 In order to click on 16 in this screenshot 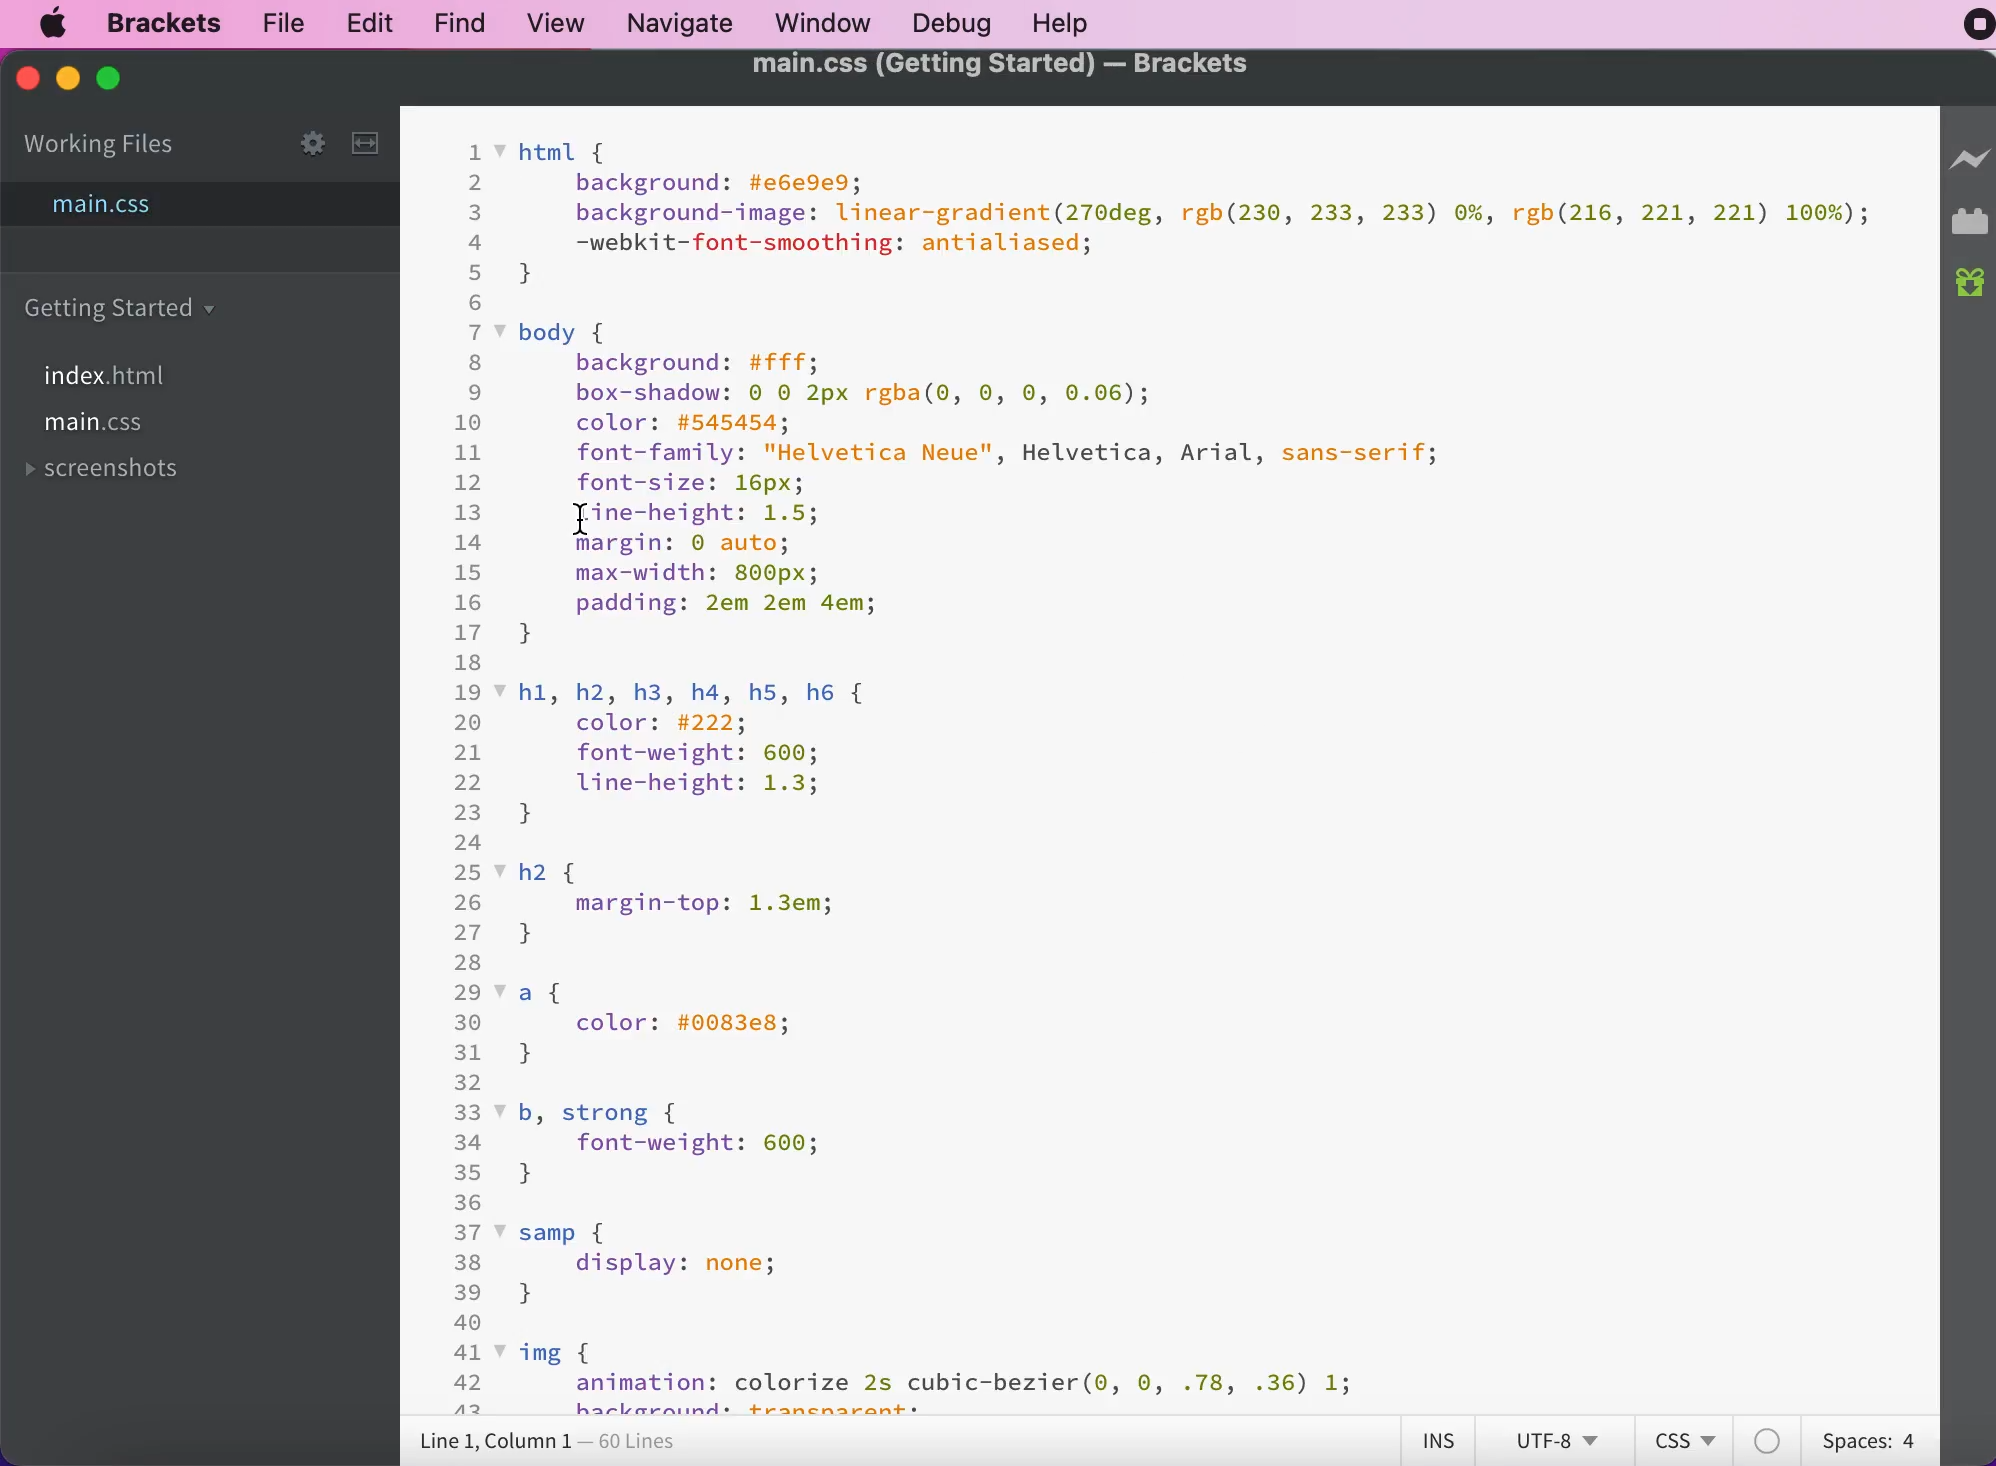, I will do `click(468, 603)`.